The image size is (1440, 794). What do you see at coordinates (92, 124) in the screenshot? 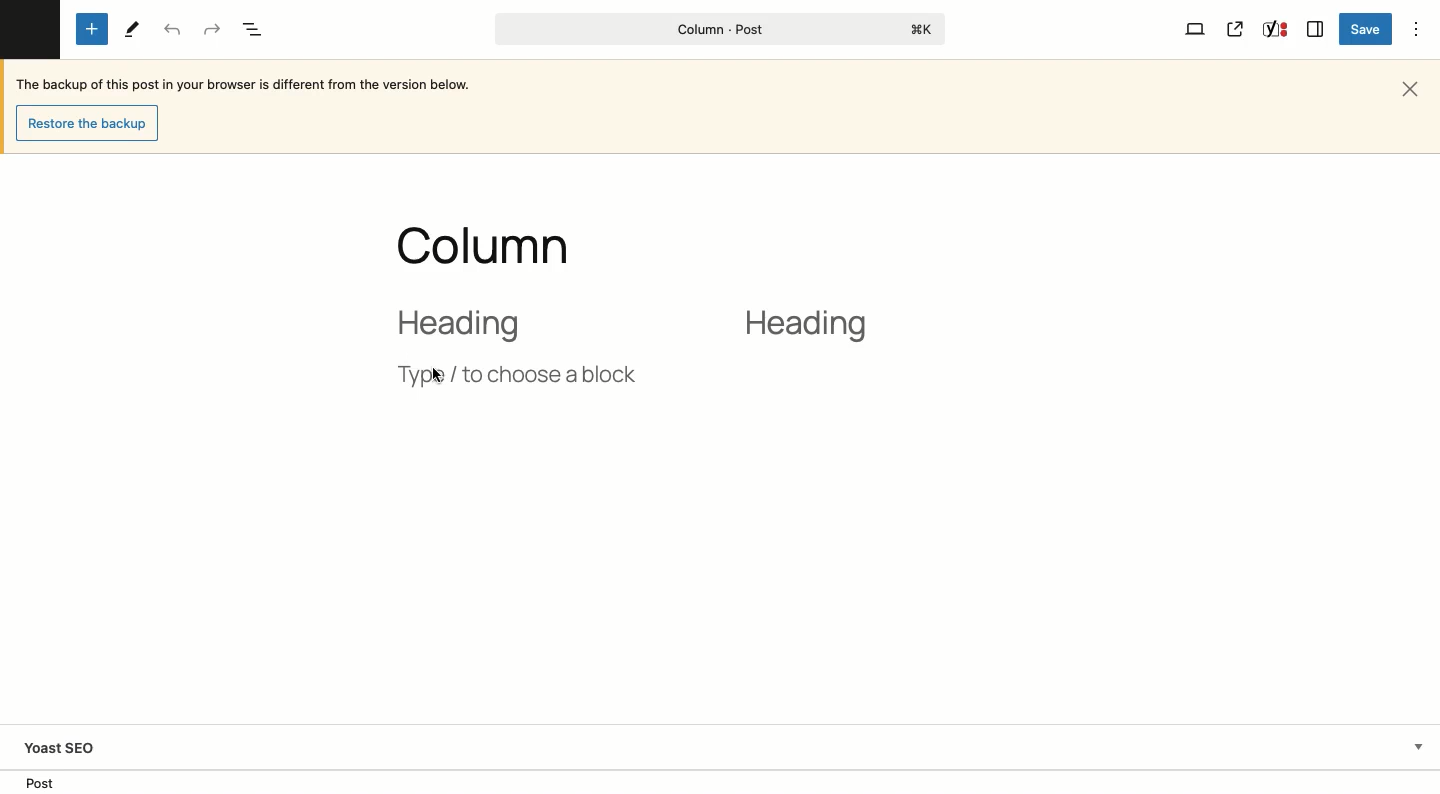
I see `Restore the backup` at bounding box center [92, 124].